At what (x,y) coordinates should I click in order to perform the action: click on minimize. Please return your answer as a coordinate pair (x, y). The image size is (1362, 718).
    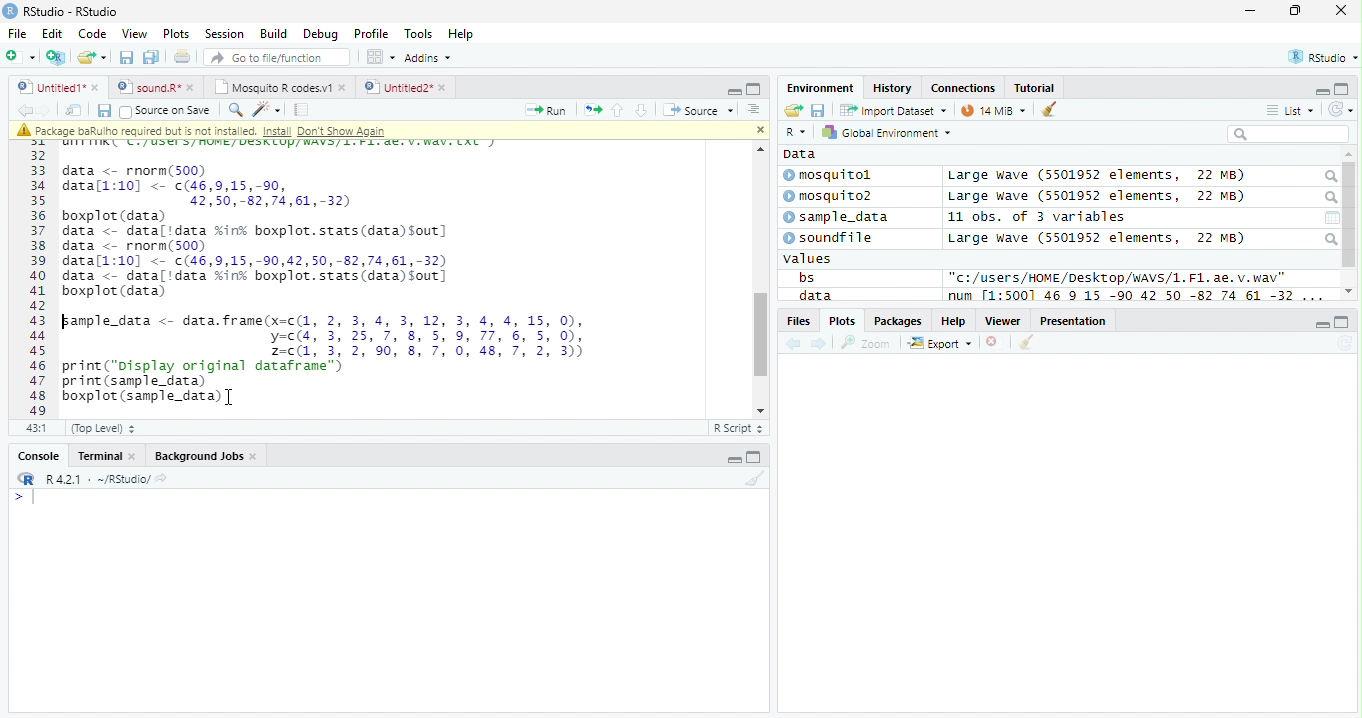
    Looking at the image, I should click on (732, 456).